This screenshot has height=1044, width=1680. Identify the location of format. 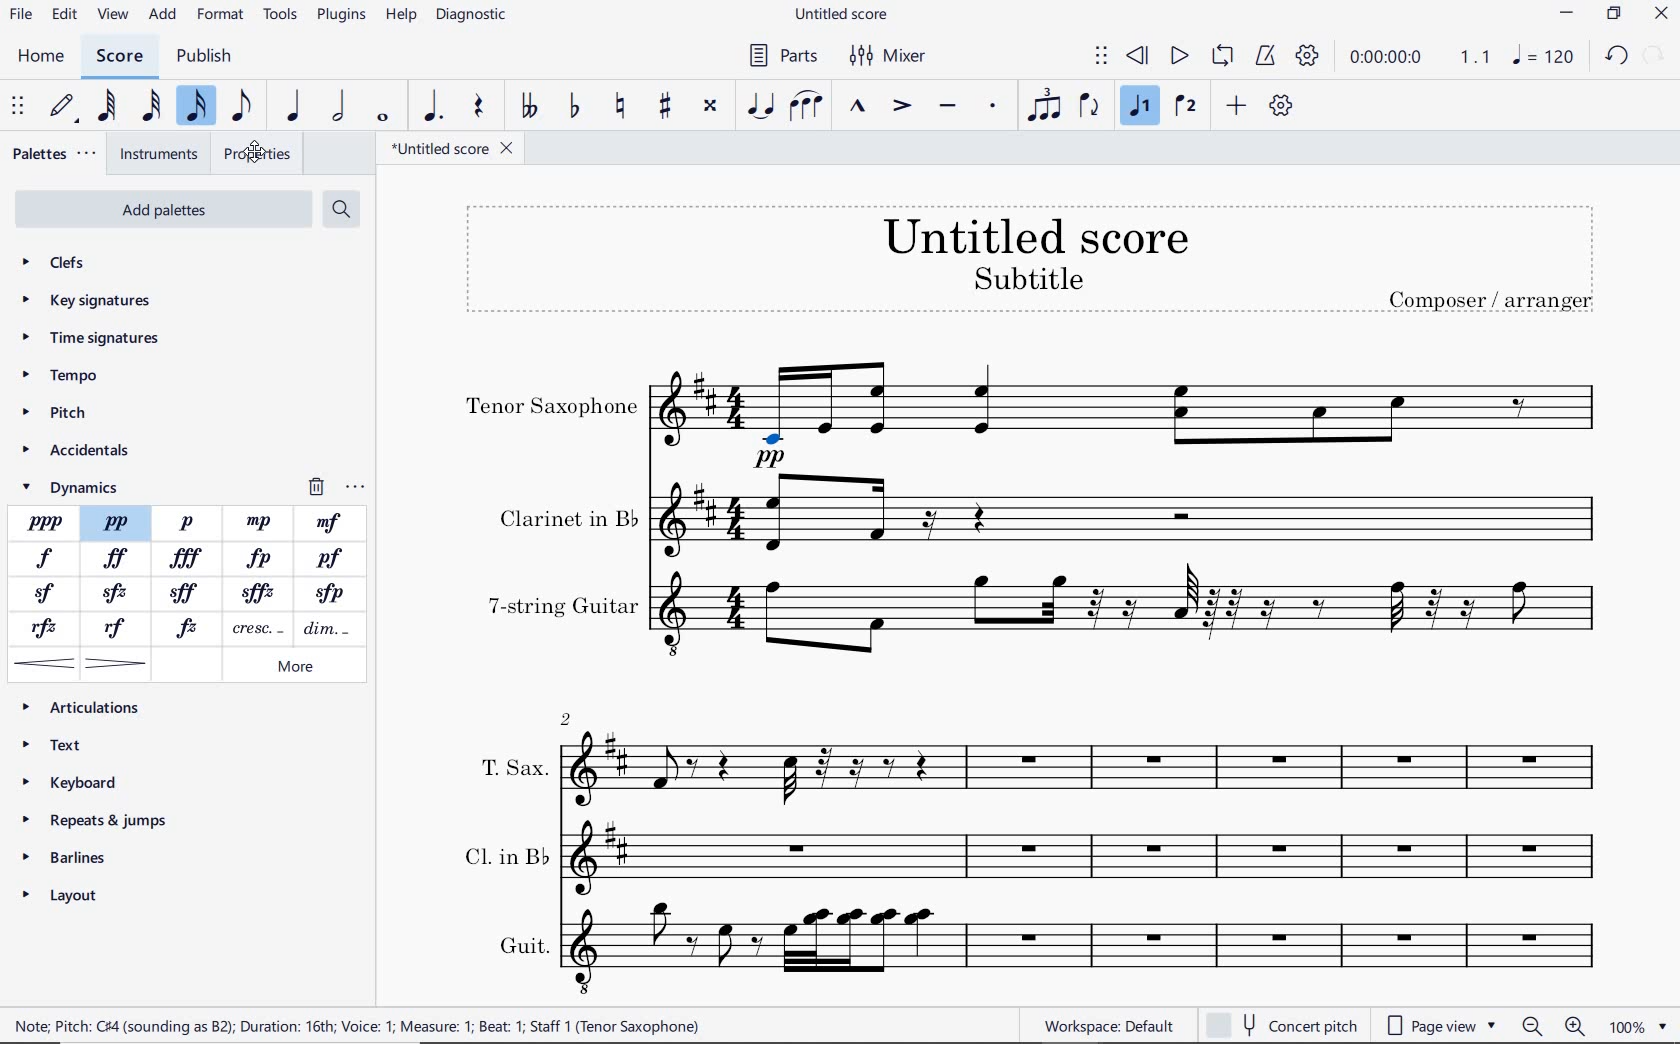
(222, 15).